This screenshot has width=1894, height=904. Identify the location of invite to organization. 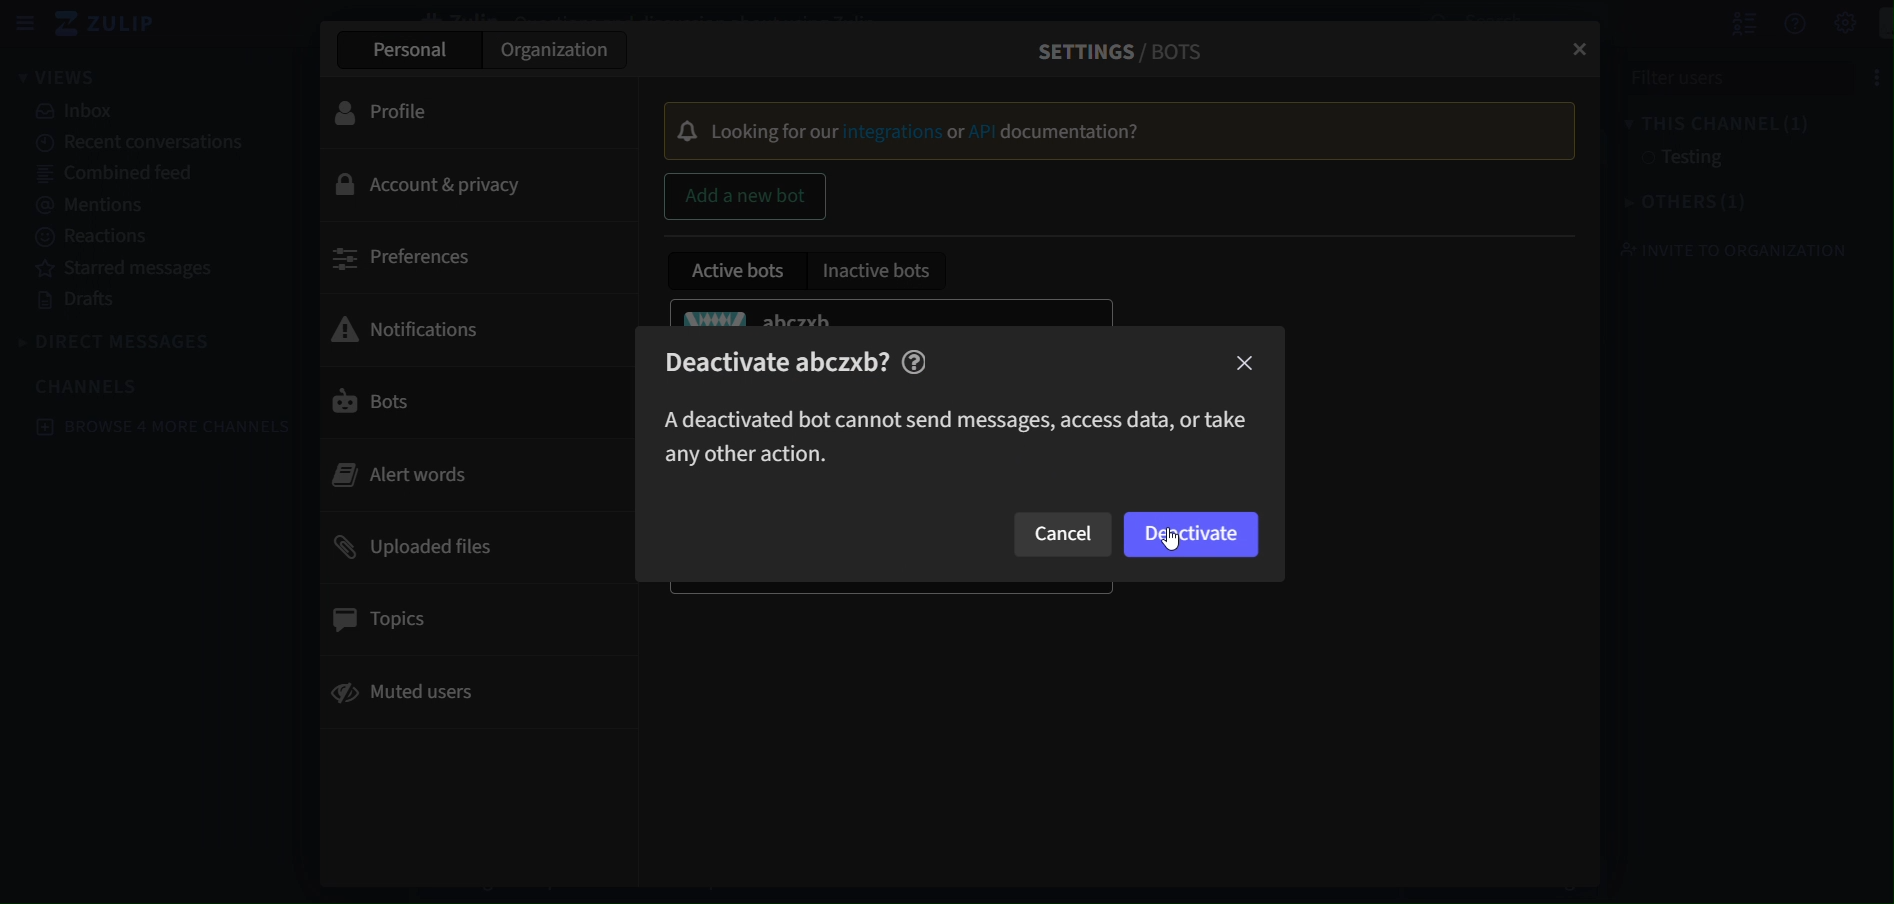
(1721, 249).